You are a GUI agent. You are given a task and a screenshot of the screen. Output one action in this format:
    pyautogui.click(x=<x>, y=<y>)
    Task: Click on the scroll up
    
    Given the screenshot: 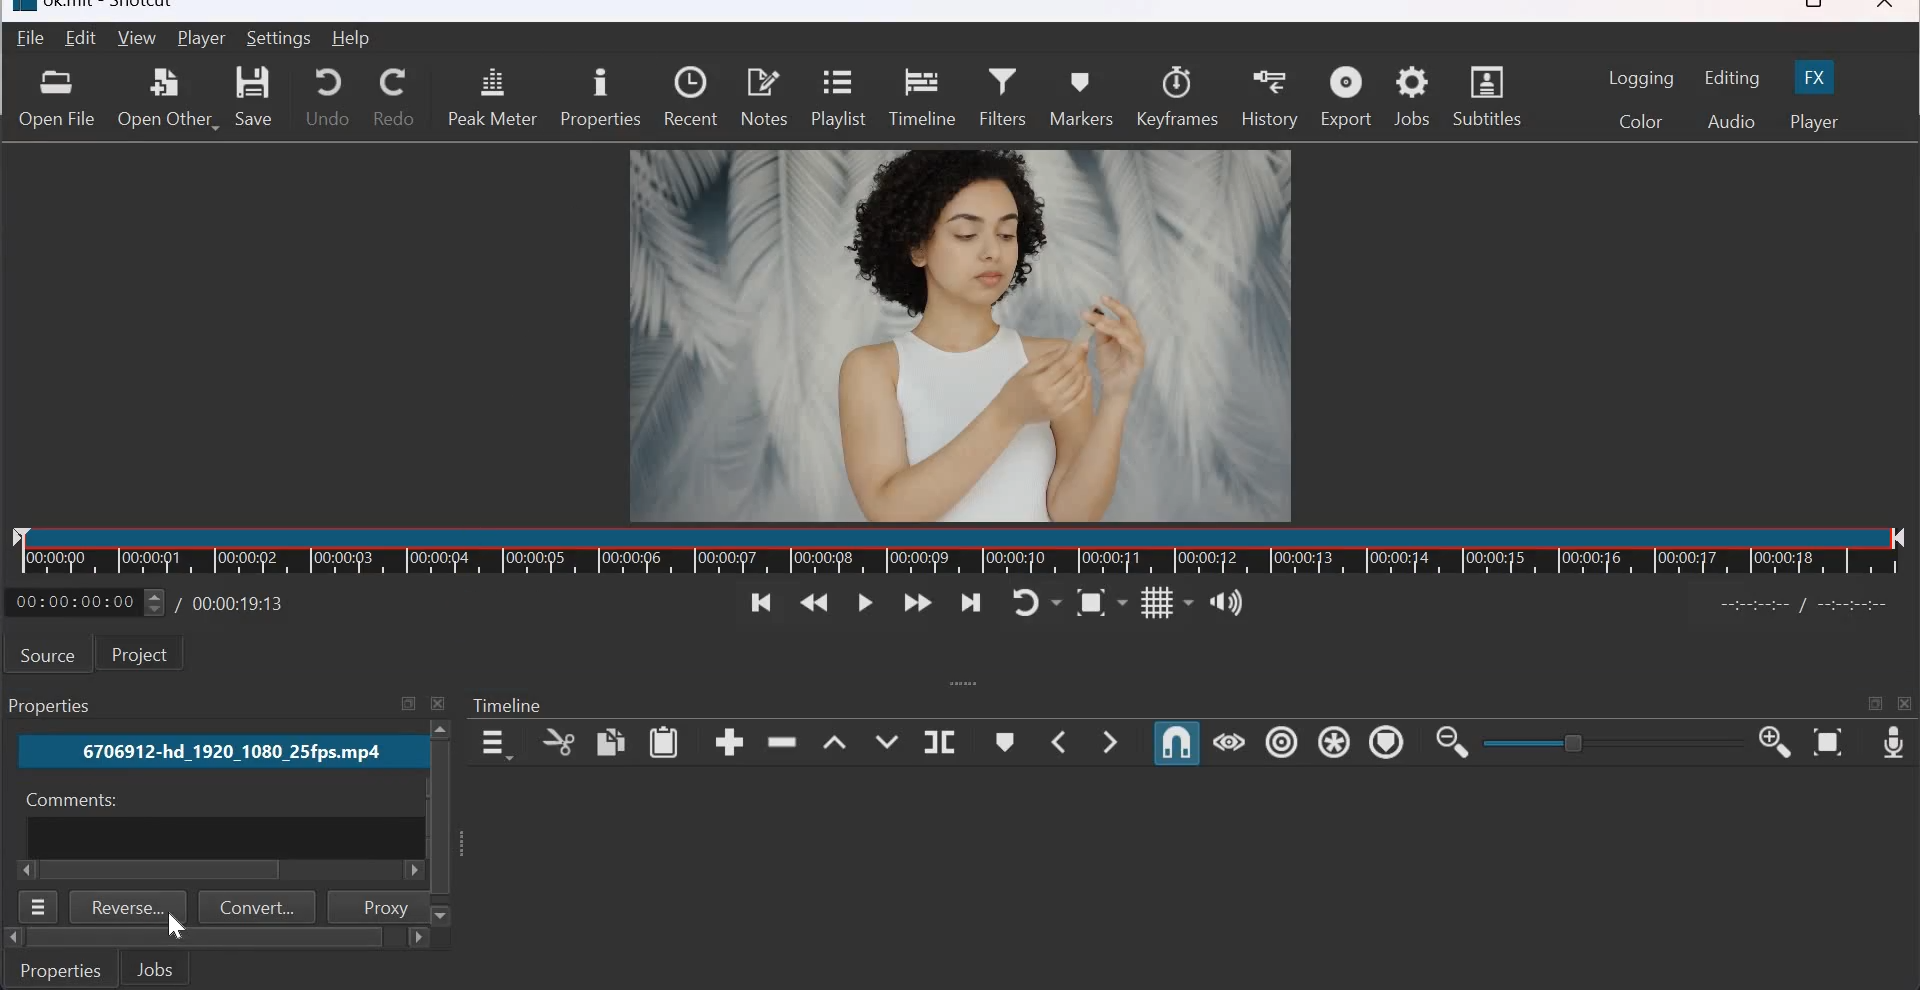 What is the action you would take?
    pyautogui.click(x=441, y=730)
    